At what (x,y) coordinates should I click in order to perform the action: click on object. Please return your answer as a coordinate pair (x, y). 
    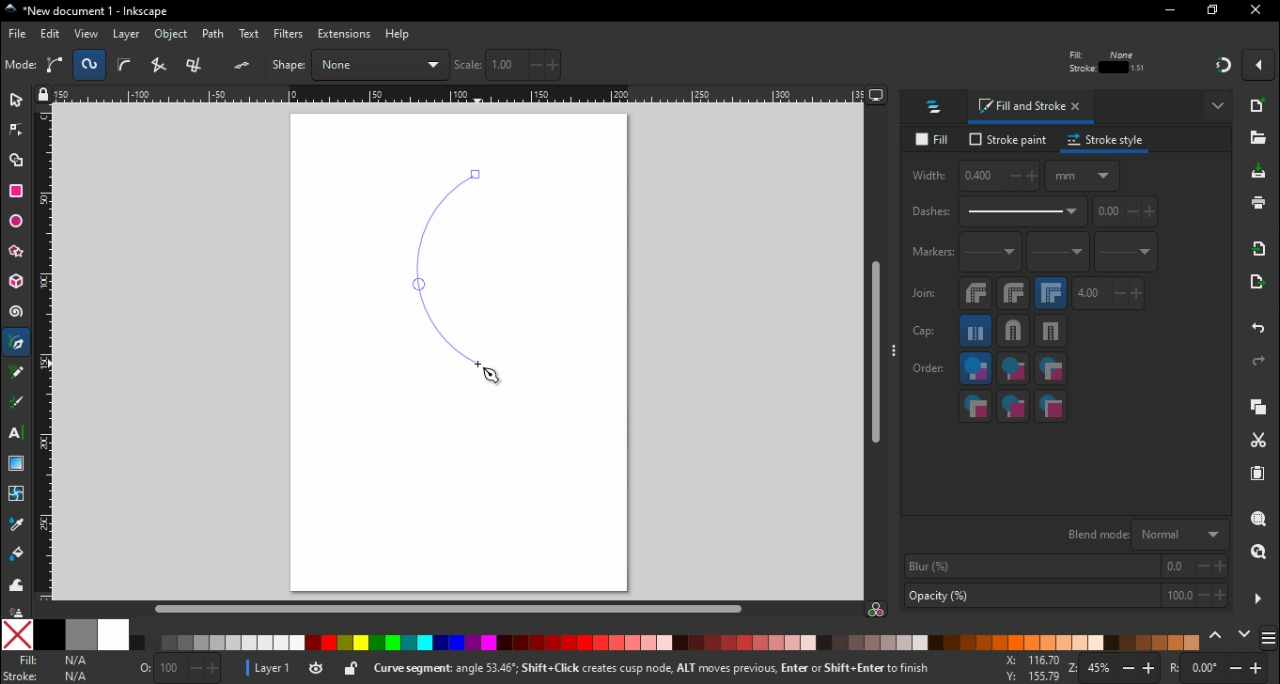
    Looking at the image, I should click on (172, 35).